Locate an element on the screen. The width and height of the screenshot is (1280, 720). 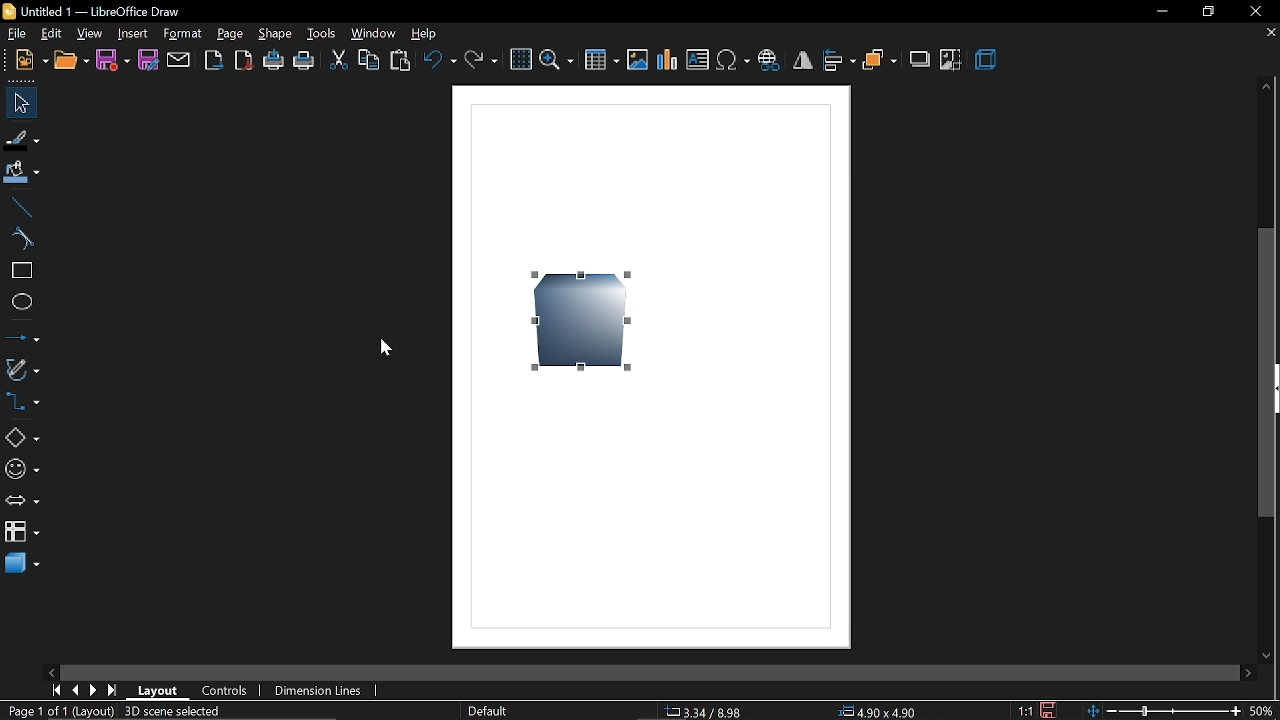
arrange is located at coordinates (879, 62).